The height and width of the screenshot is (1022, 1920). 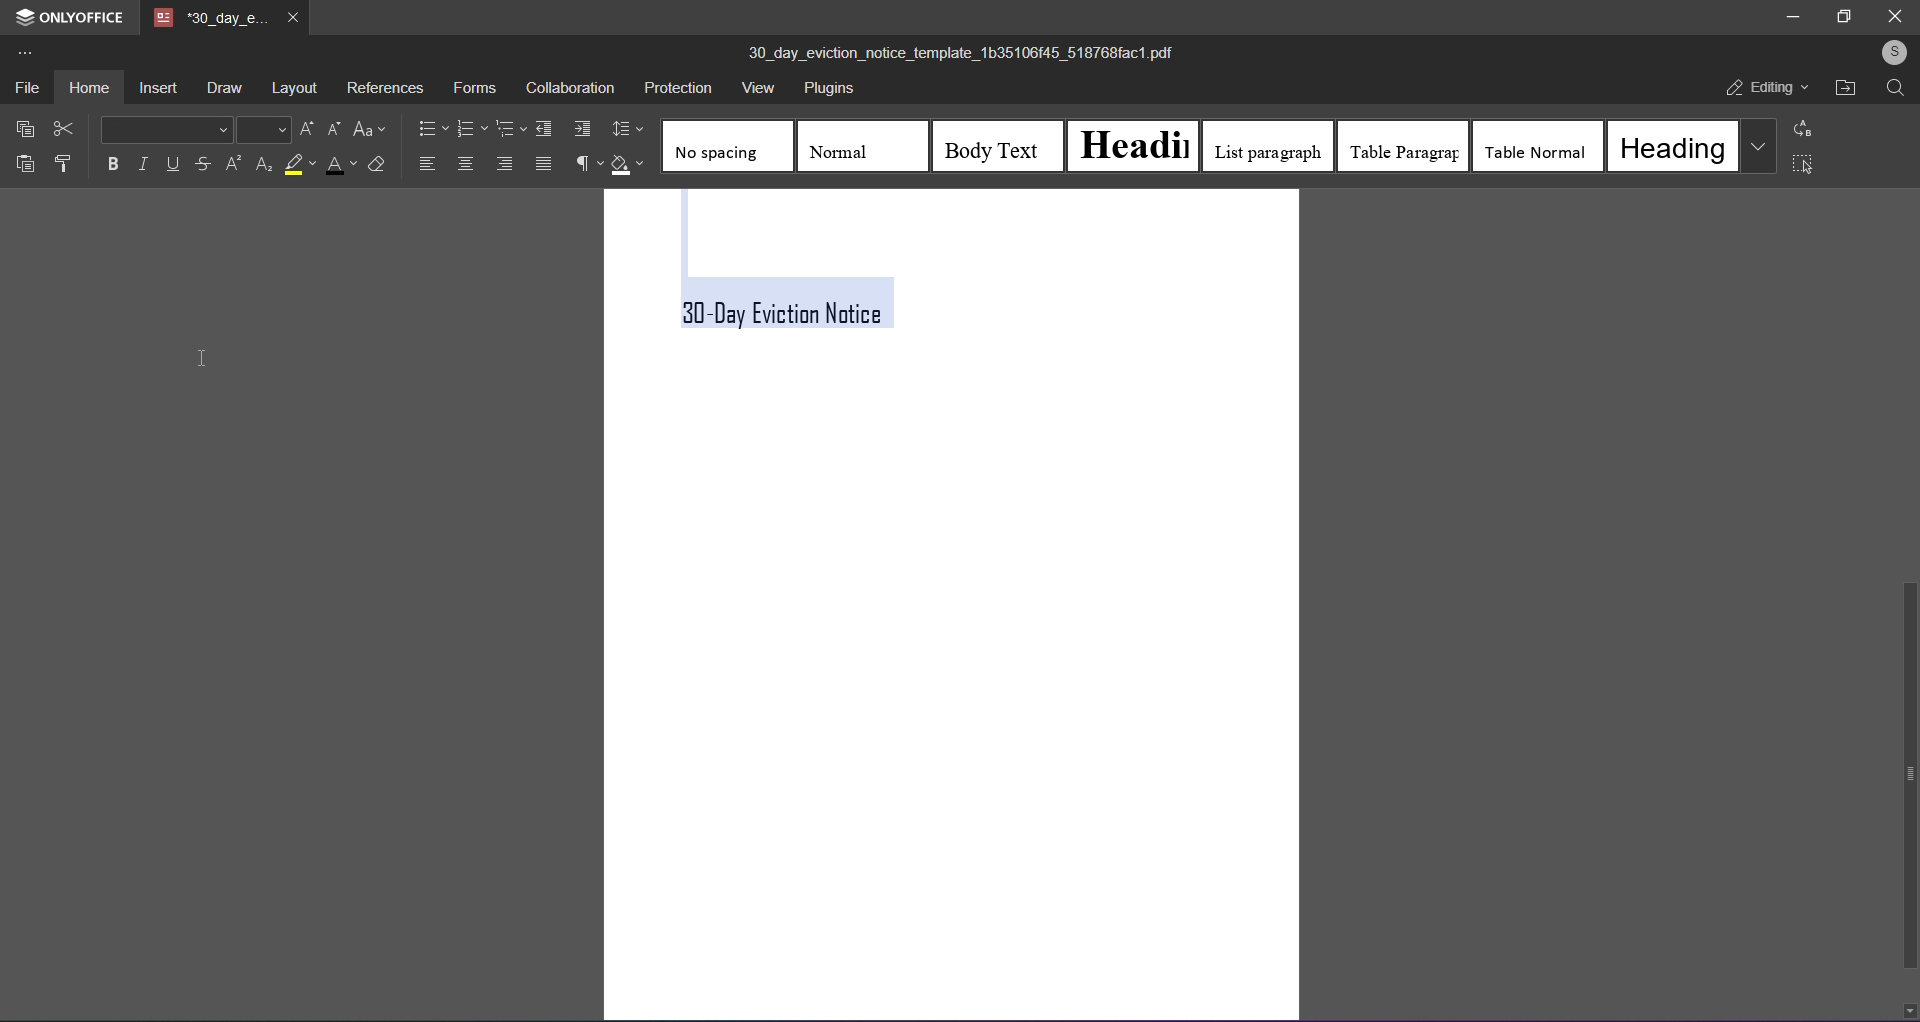 I want to click on table normal, so click(x=1539, y=146).